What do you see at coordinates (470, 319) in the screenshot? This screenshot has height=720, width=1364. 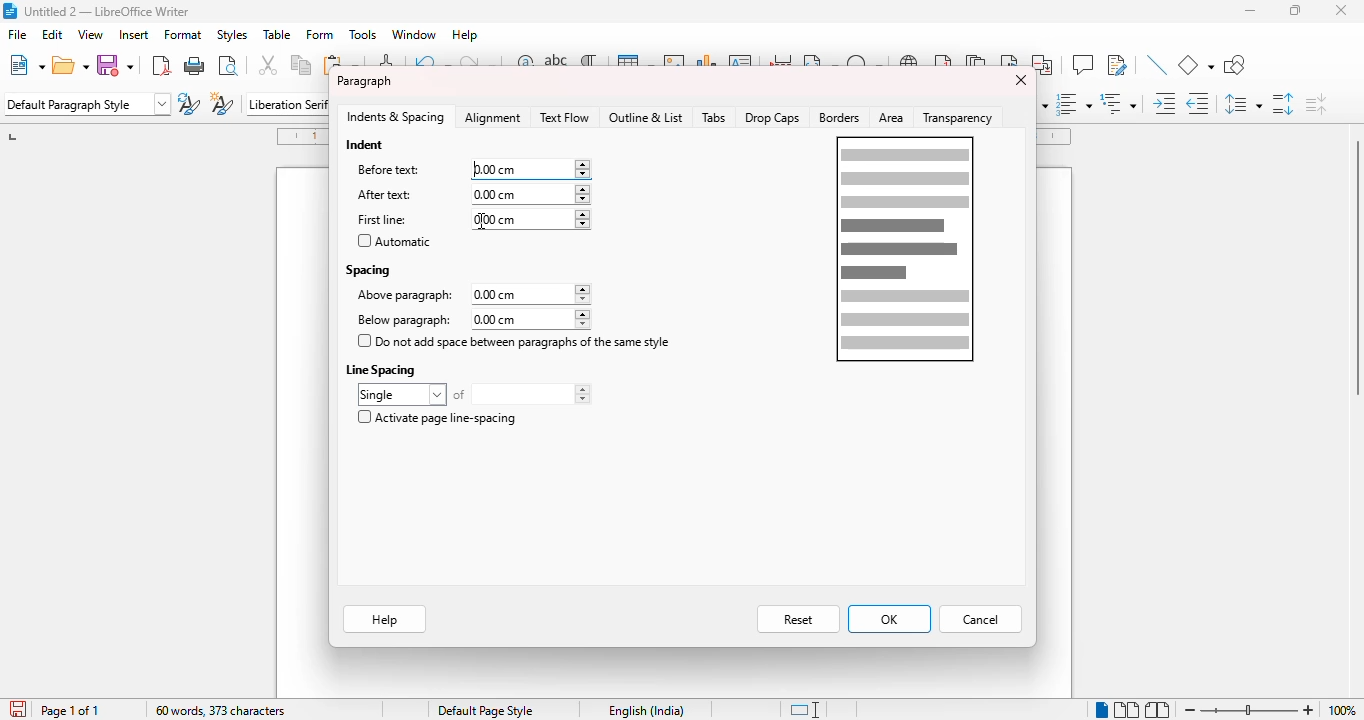 I see `below paragraph` at bounding box center [470, 319].